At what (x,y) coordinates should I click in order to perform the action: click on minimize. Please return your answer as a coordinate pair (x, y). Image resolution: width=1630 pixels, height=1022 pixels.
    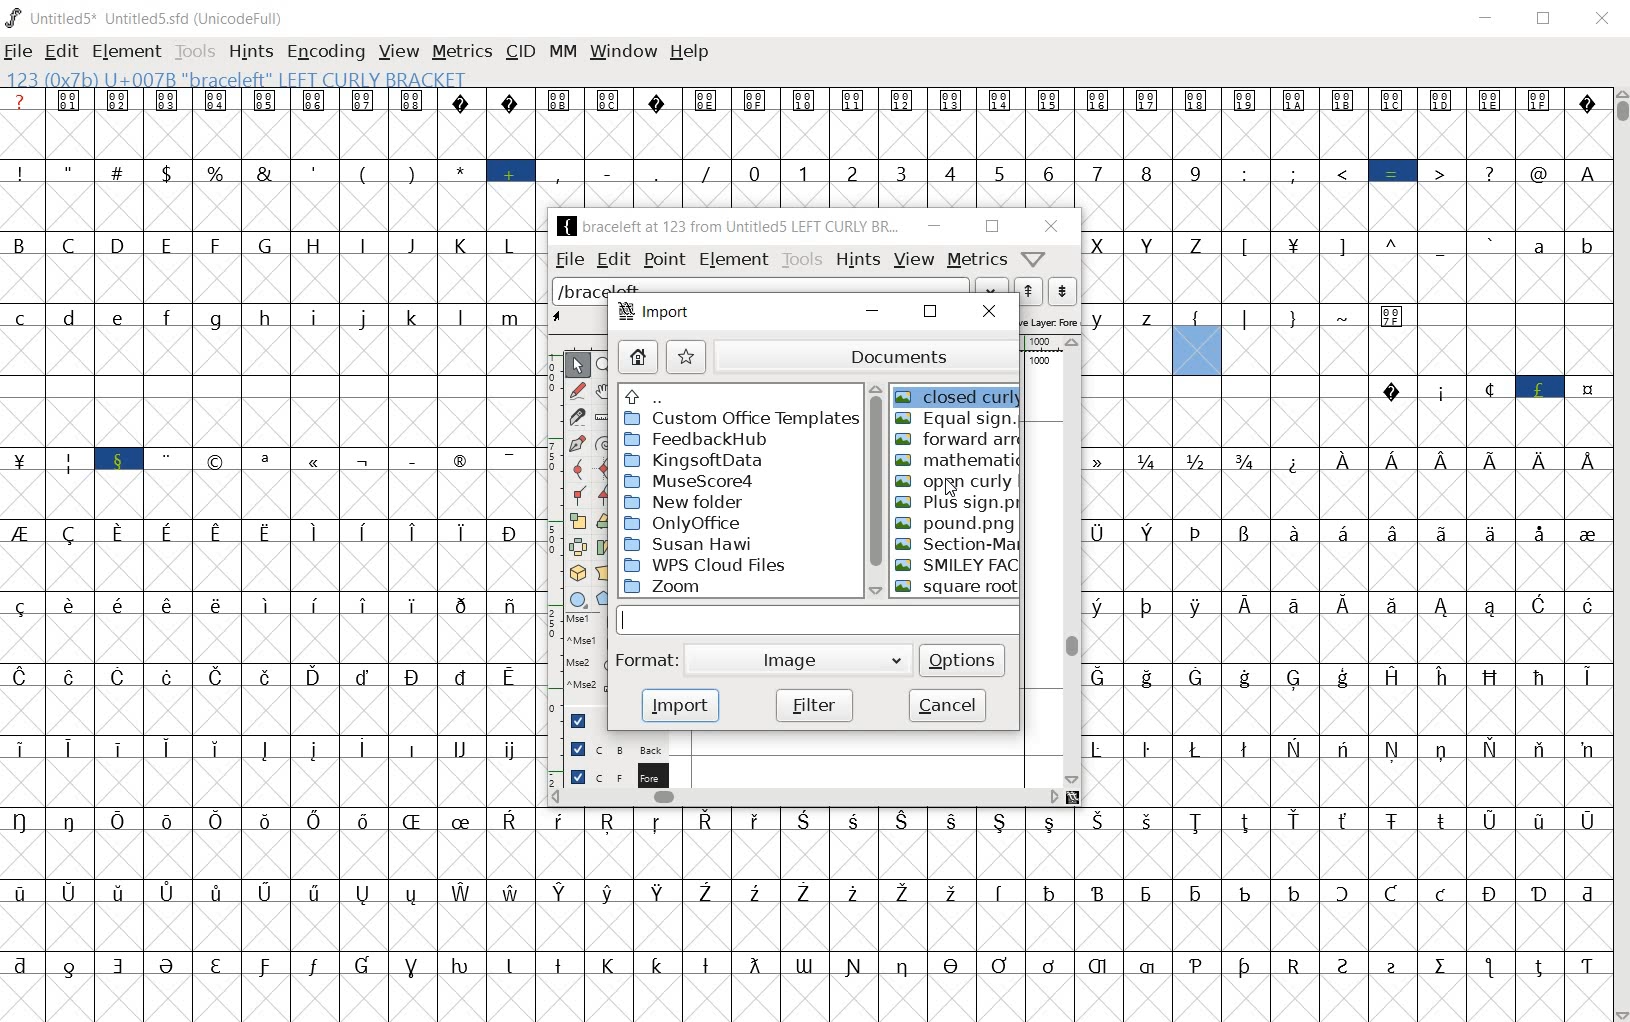
    Looking at the image, I should click on (1490, 19).